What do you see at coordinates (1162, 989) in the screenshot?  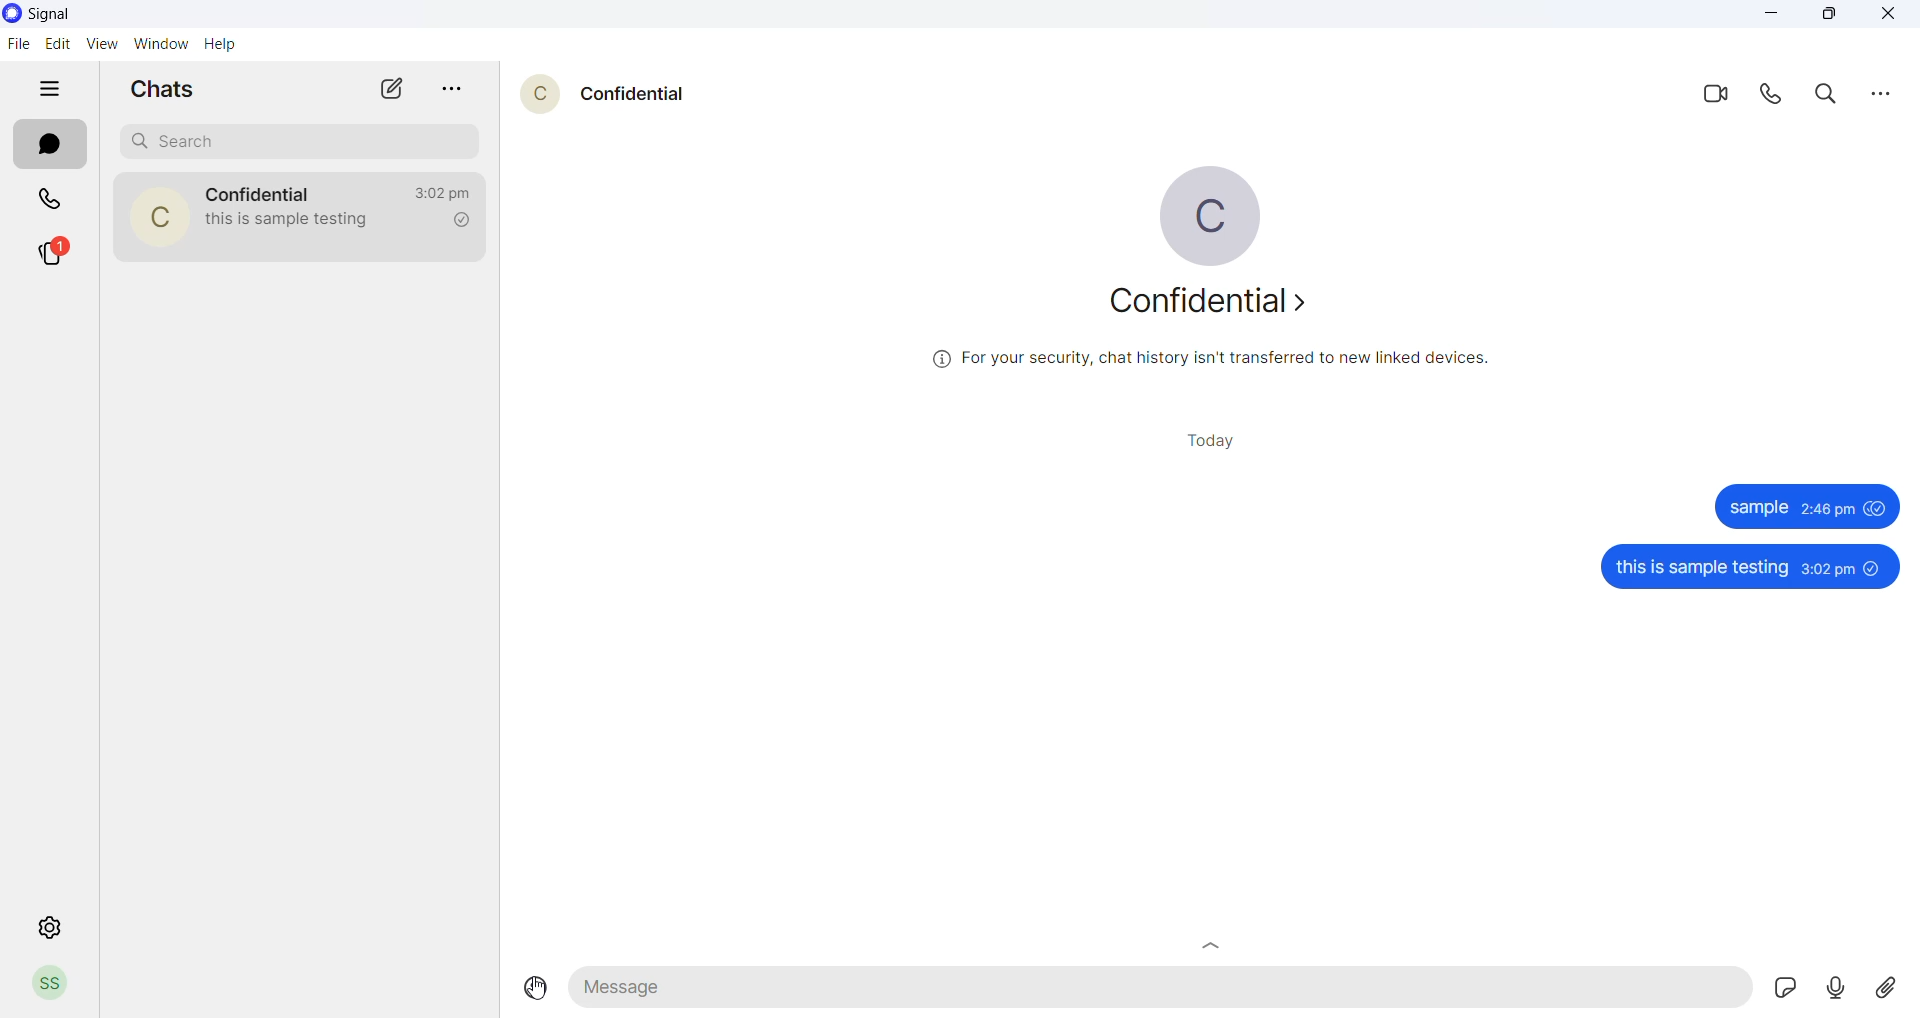 I see `message text area` at bounding box center [1162, 989].